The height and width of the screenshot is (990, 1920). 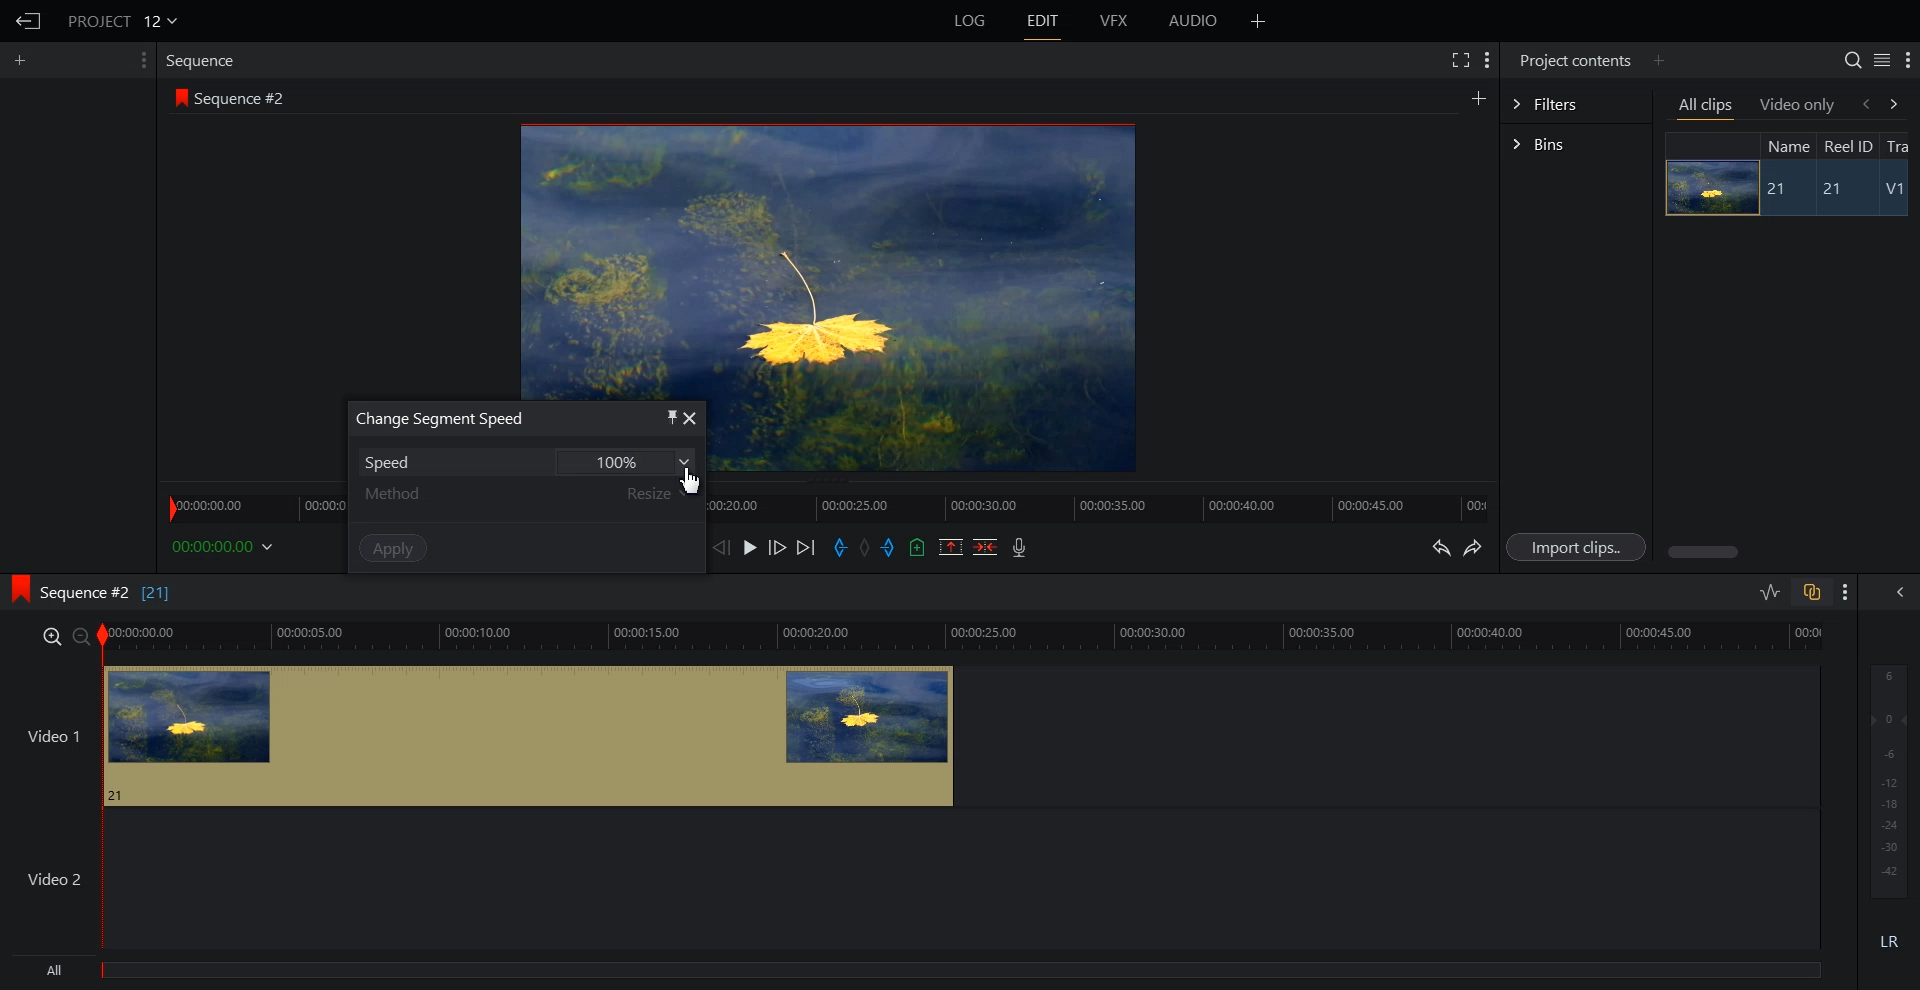 I want to click on backward, so click(x=1864, y=103).